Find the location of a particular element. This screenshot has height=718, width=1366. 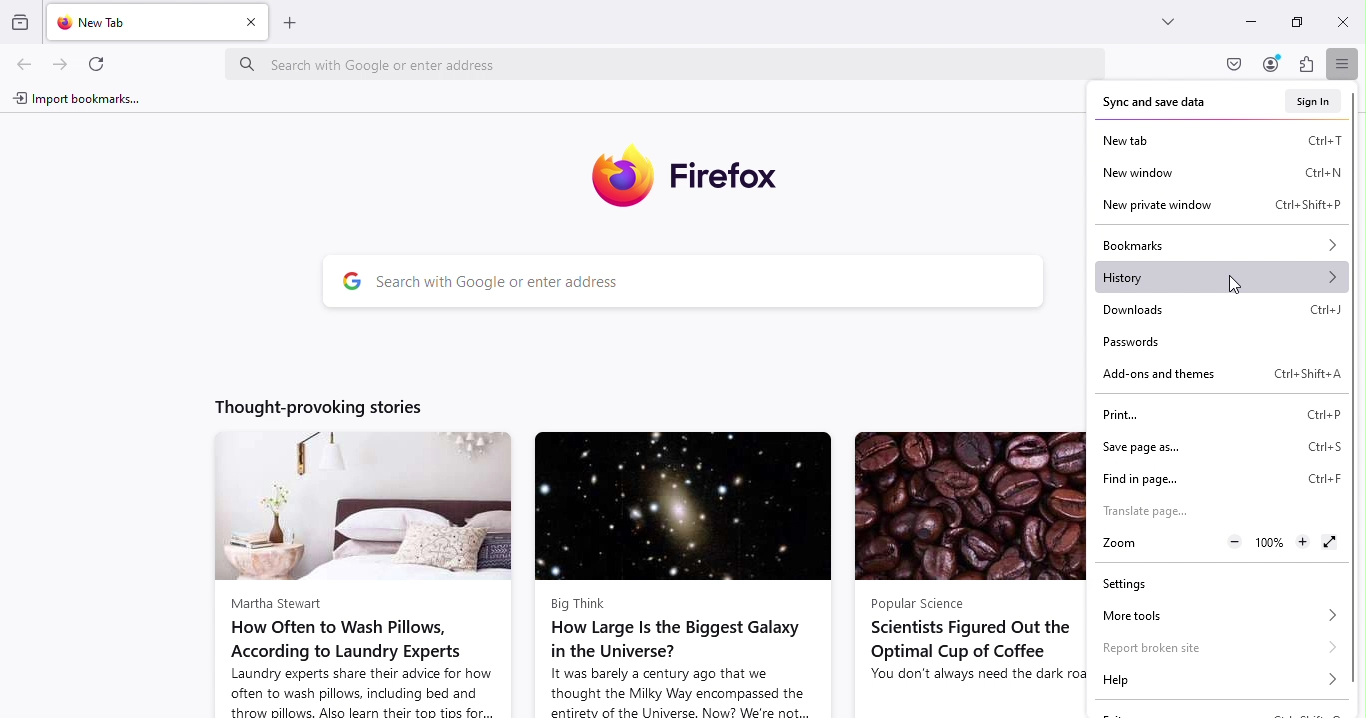

Open a new tab is located at coordinates (295, 23).